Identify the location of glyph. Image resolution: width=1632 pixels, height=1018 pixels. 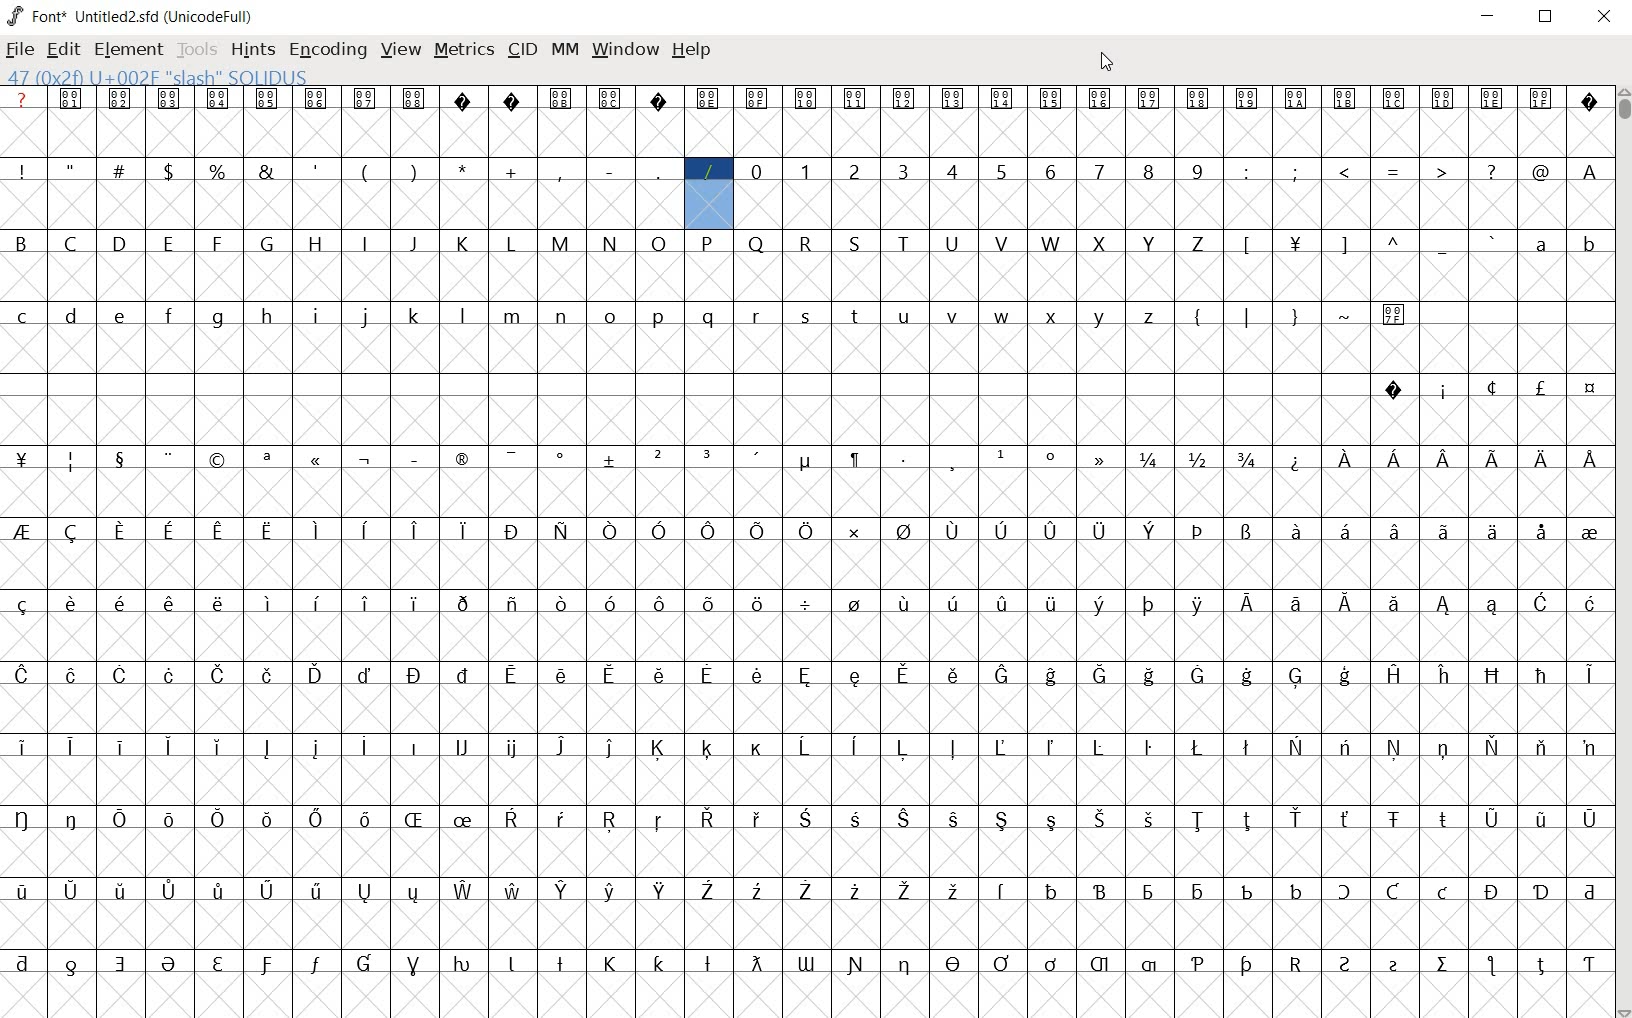
(1002, 531).